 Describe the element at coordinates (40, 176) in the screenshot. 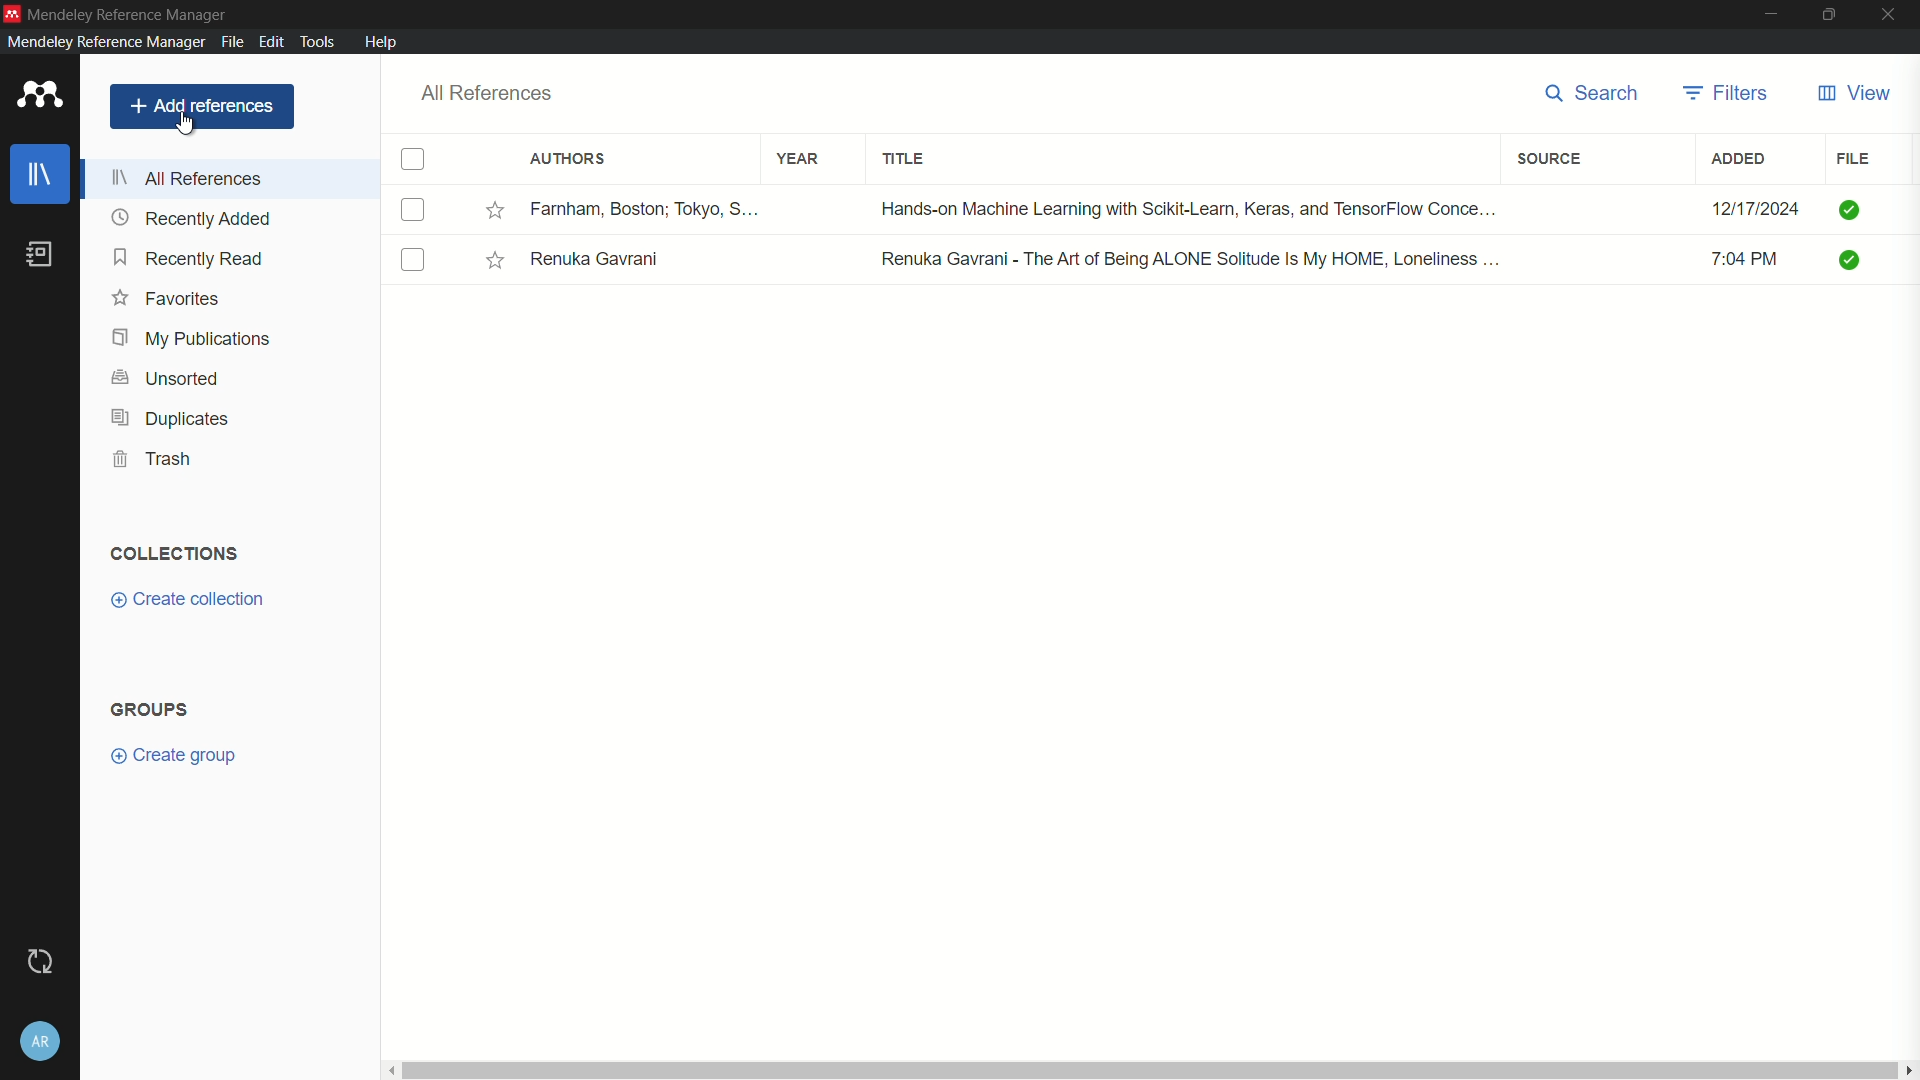

I see `library` at that location.